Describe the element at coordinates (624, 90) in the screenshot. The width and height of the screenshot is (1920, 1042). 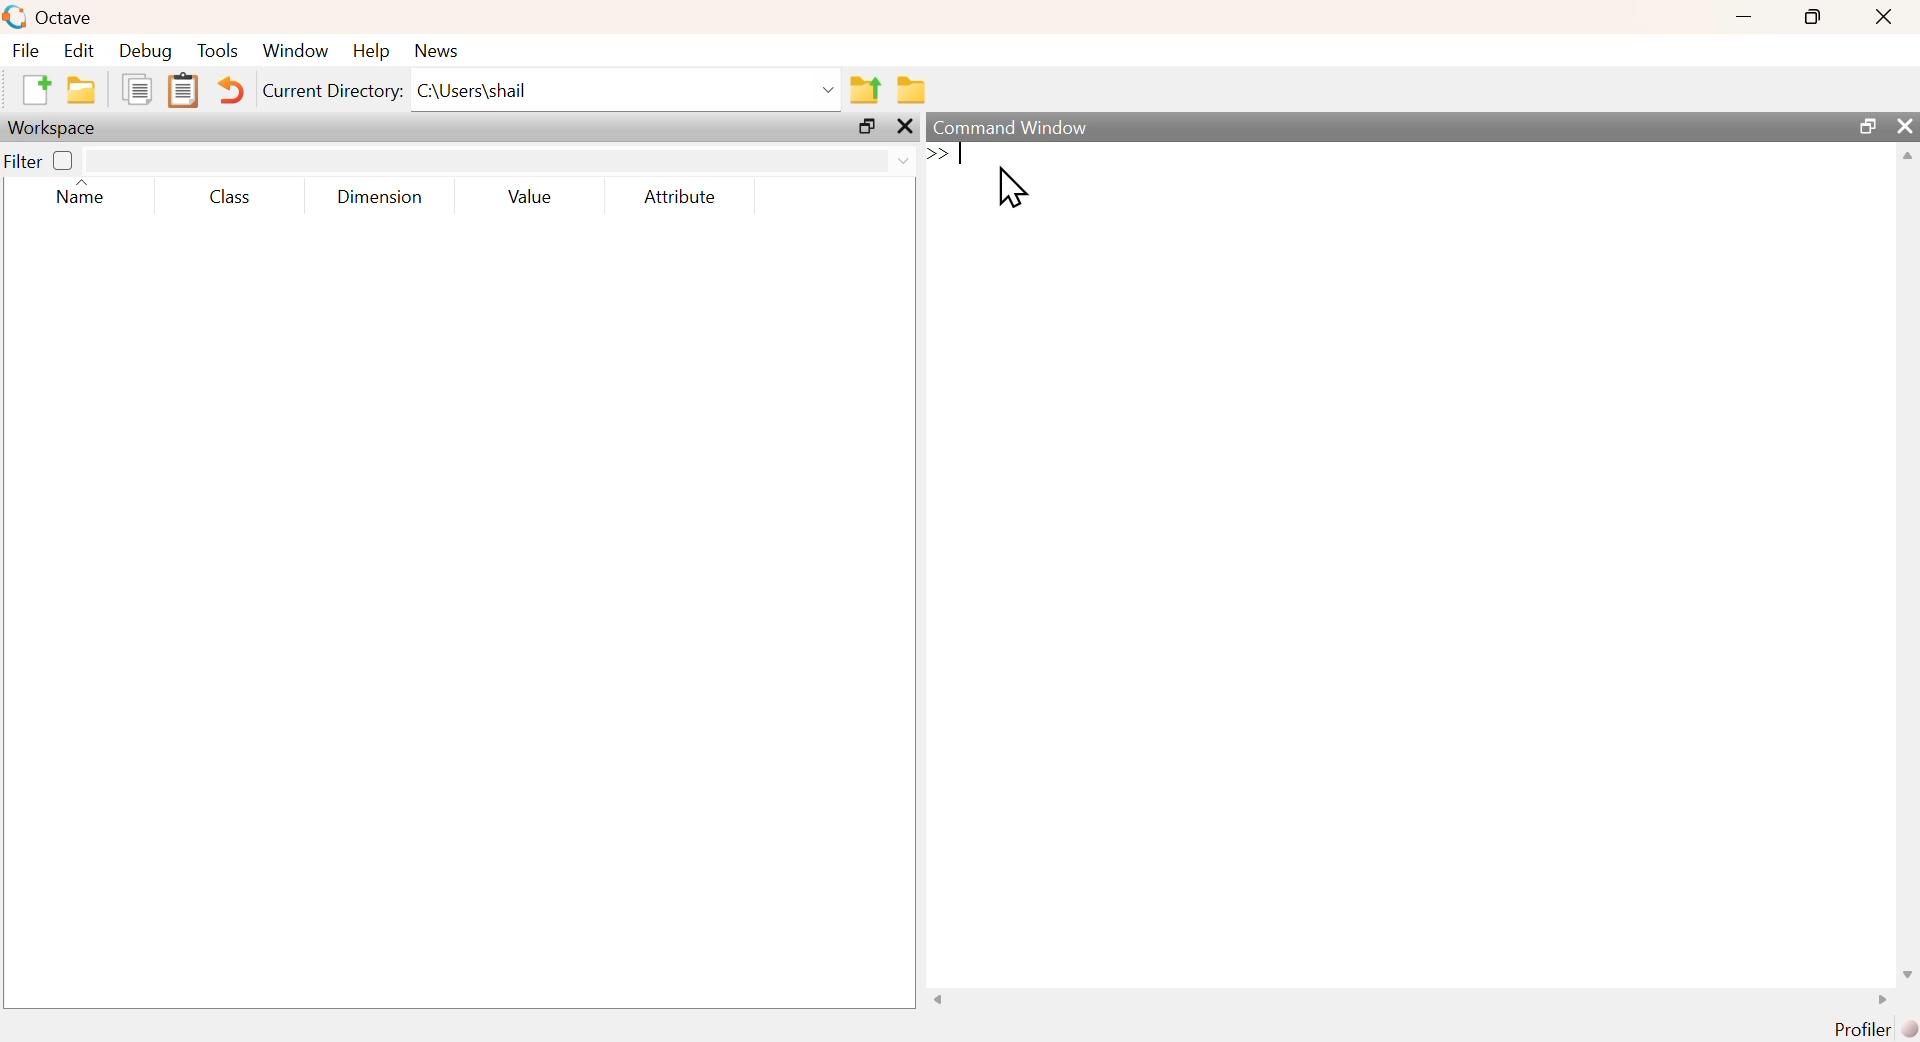
I see `C:\Users\shail` at that location.